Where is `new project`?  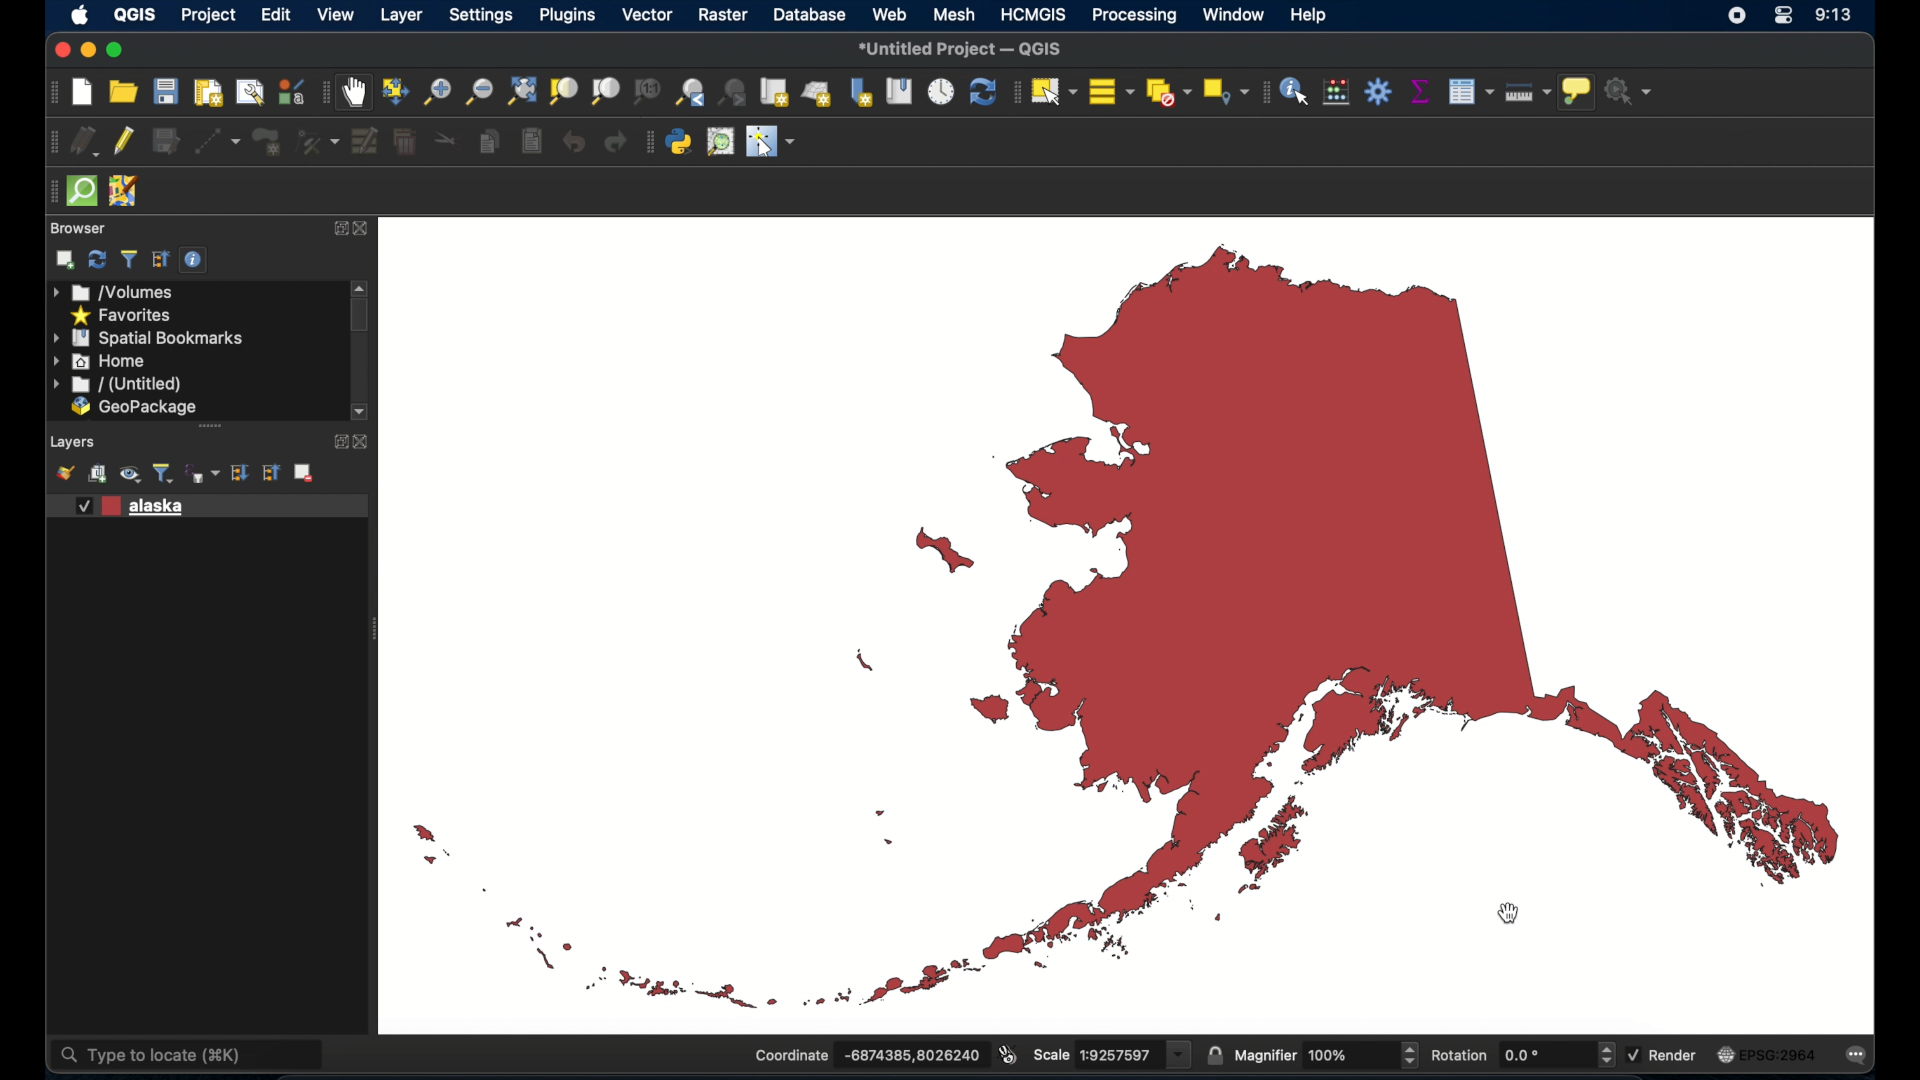
new project is located at coordinates (81, 92).